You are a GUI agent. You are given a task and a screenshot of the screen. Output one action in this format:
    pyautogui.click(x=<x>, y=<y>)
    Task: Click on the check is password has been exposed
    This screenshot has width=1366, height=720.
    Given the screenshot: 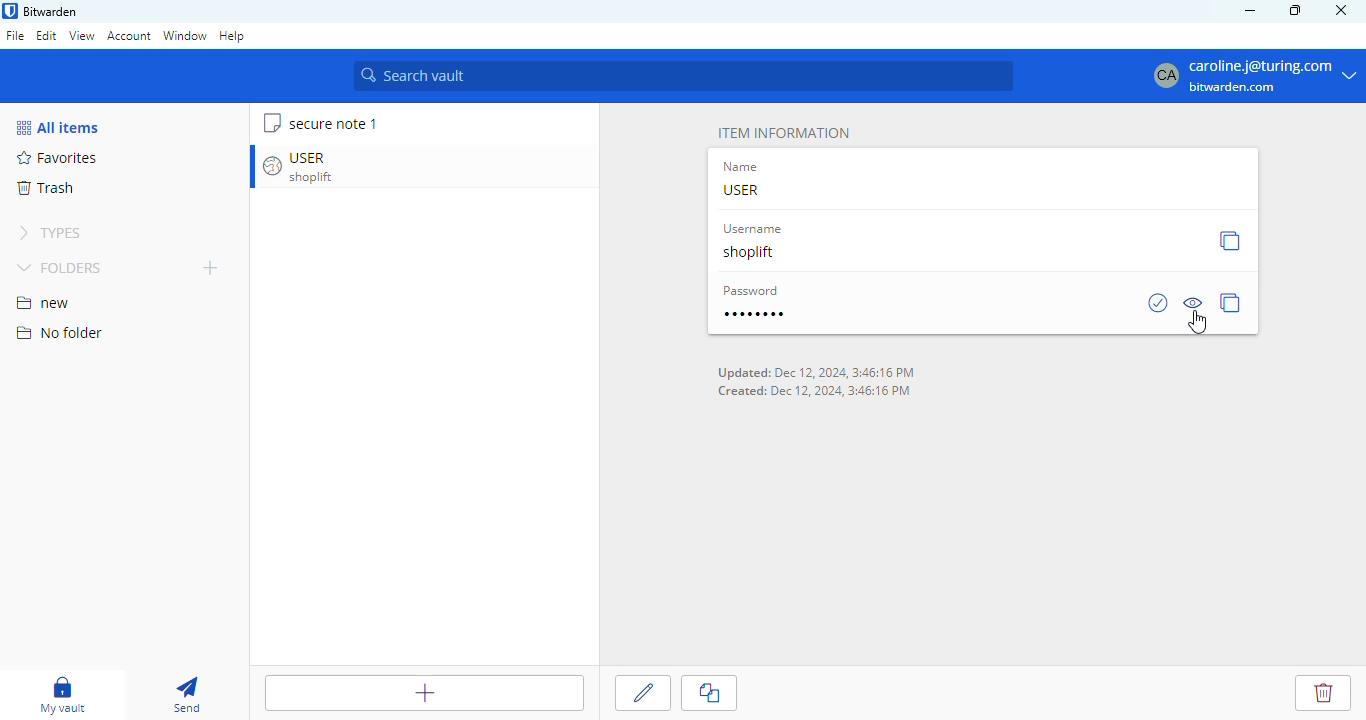 What is the action you would take?
    pyautogui.click(x=1159, y=303)
    